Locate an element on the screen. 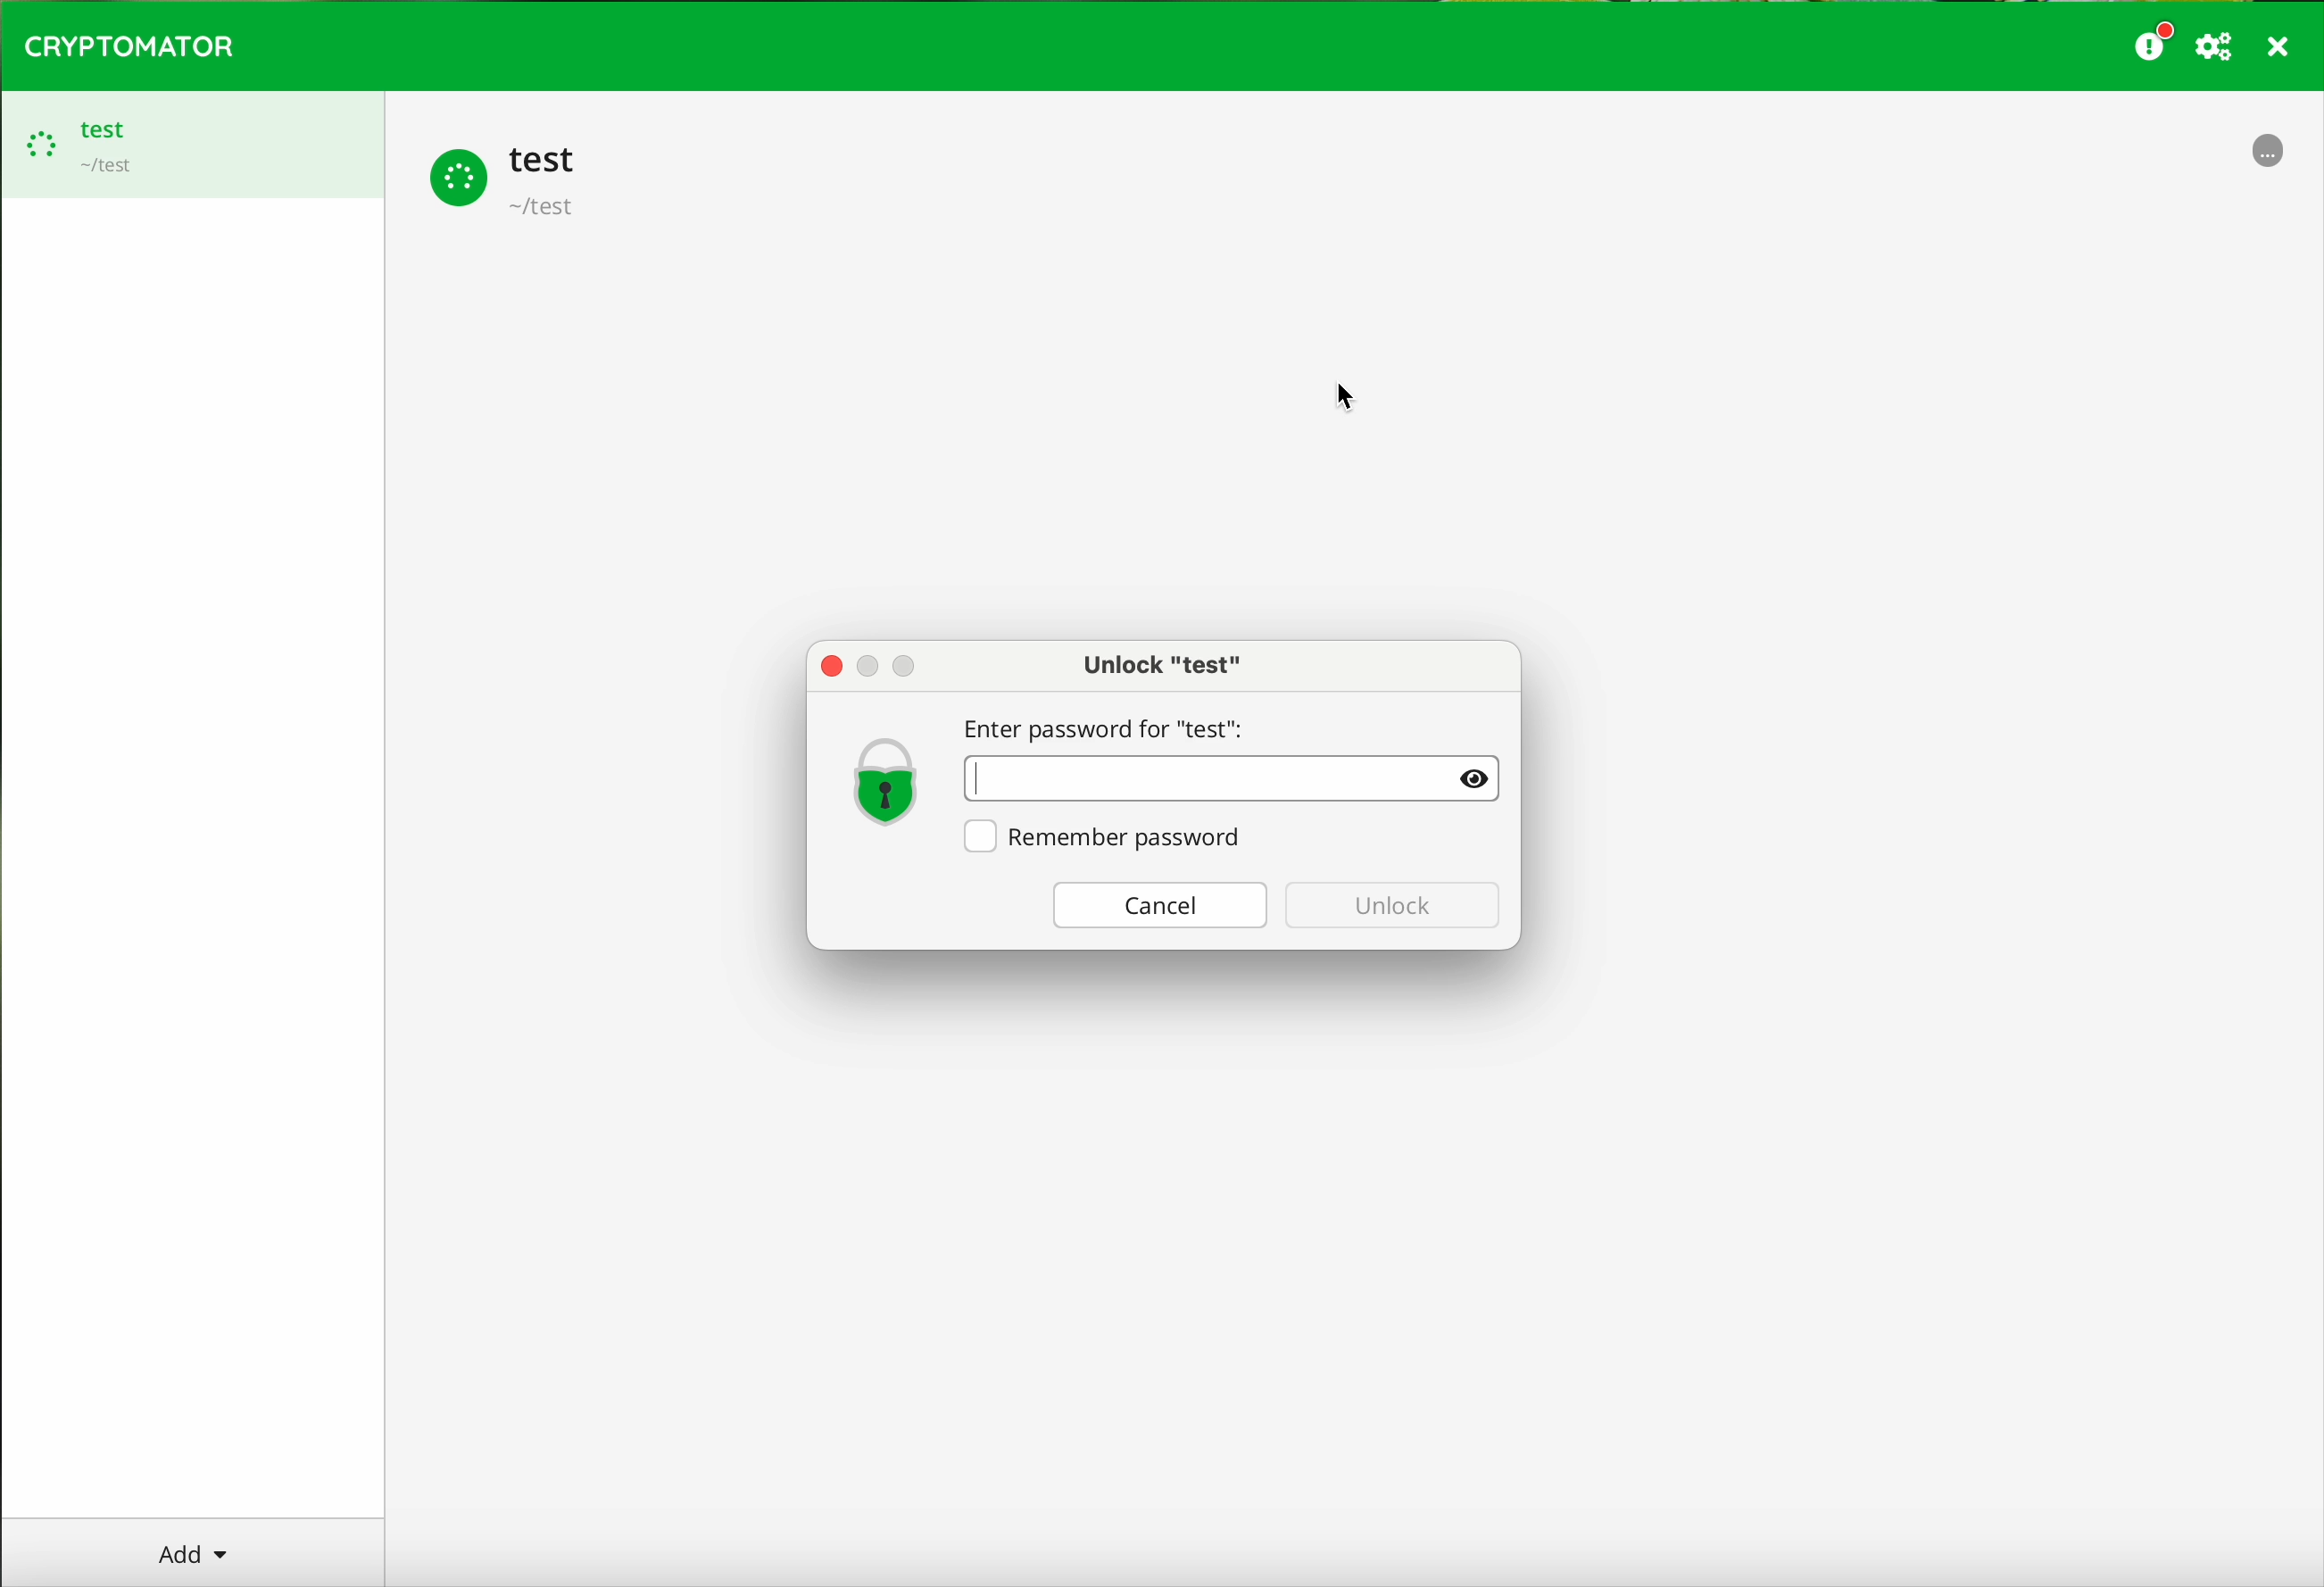  Cancel is located at coordinates (1152, 906).